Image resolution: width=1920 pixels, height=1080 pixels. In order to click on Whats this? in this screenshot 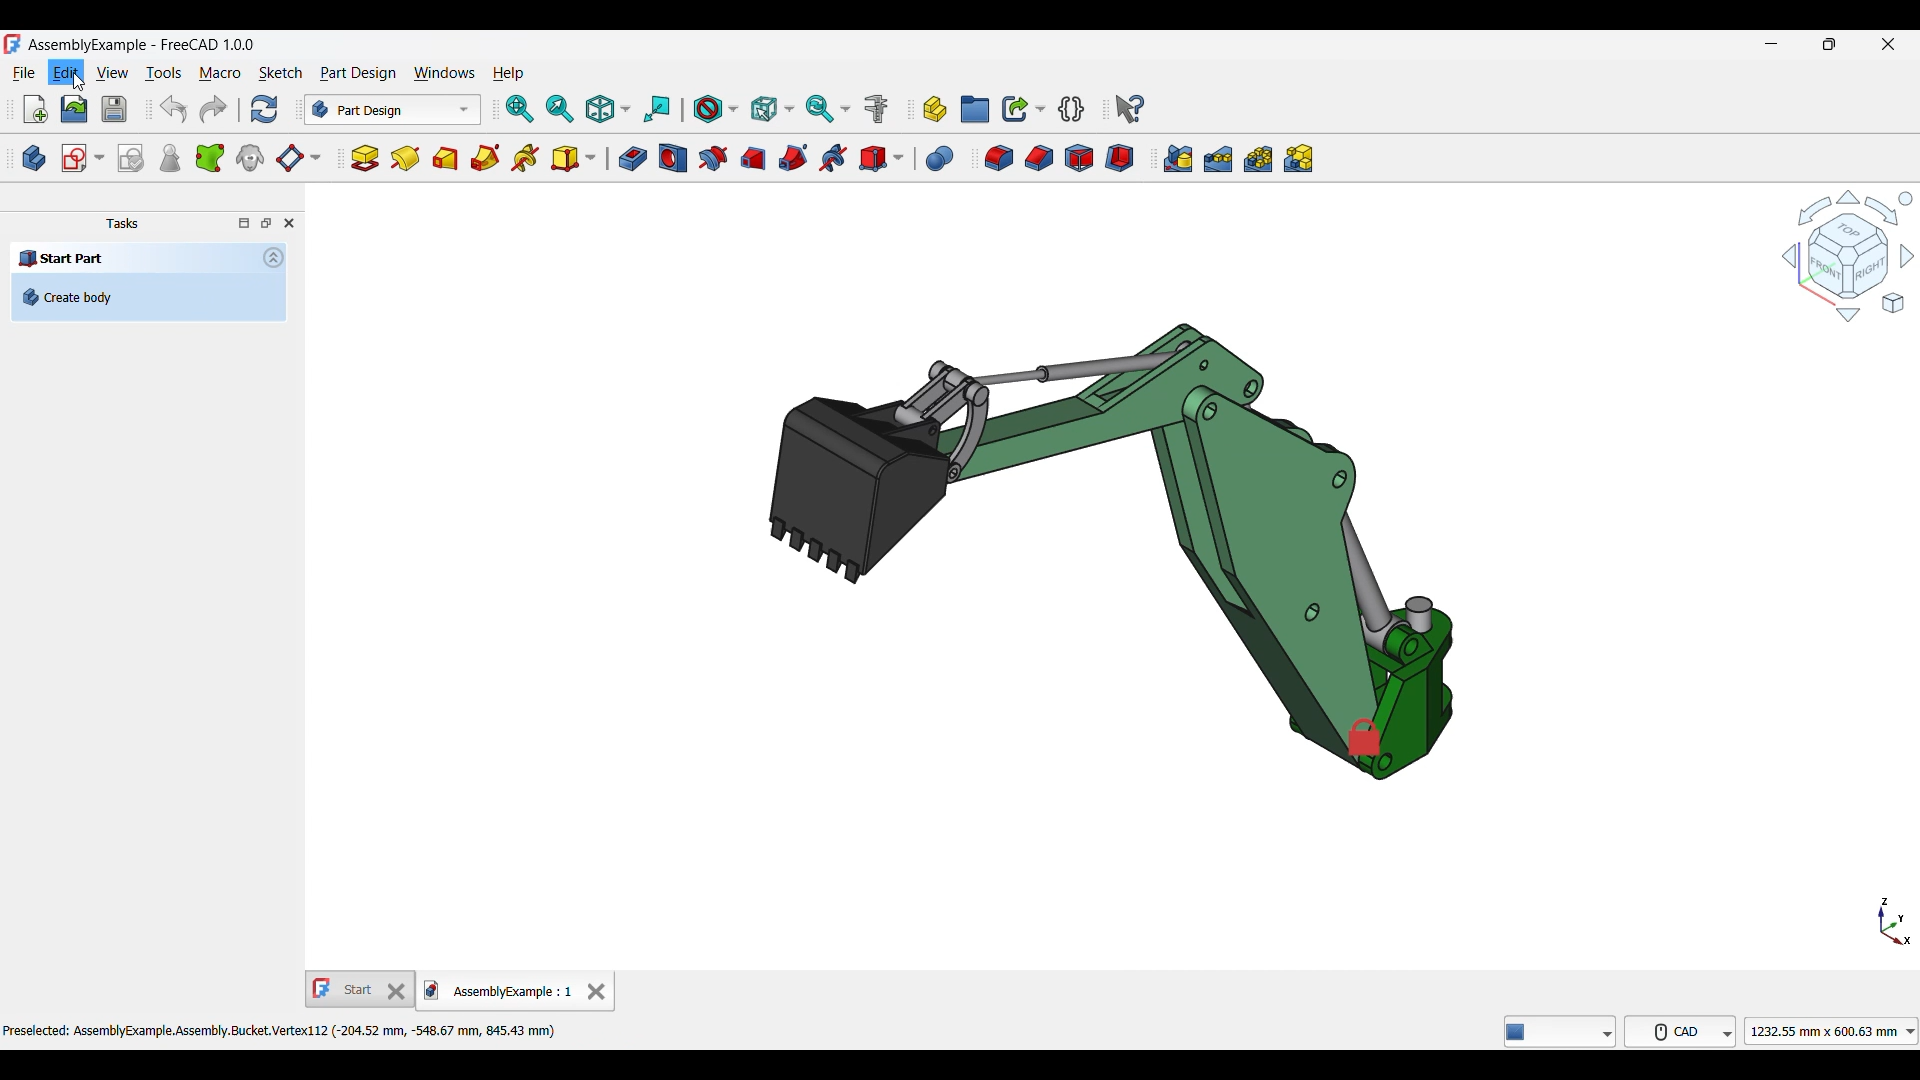, I will do `click(1130, 109)`.